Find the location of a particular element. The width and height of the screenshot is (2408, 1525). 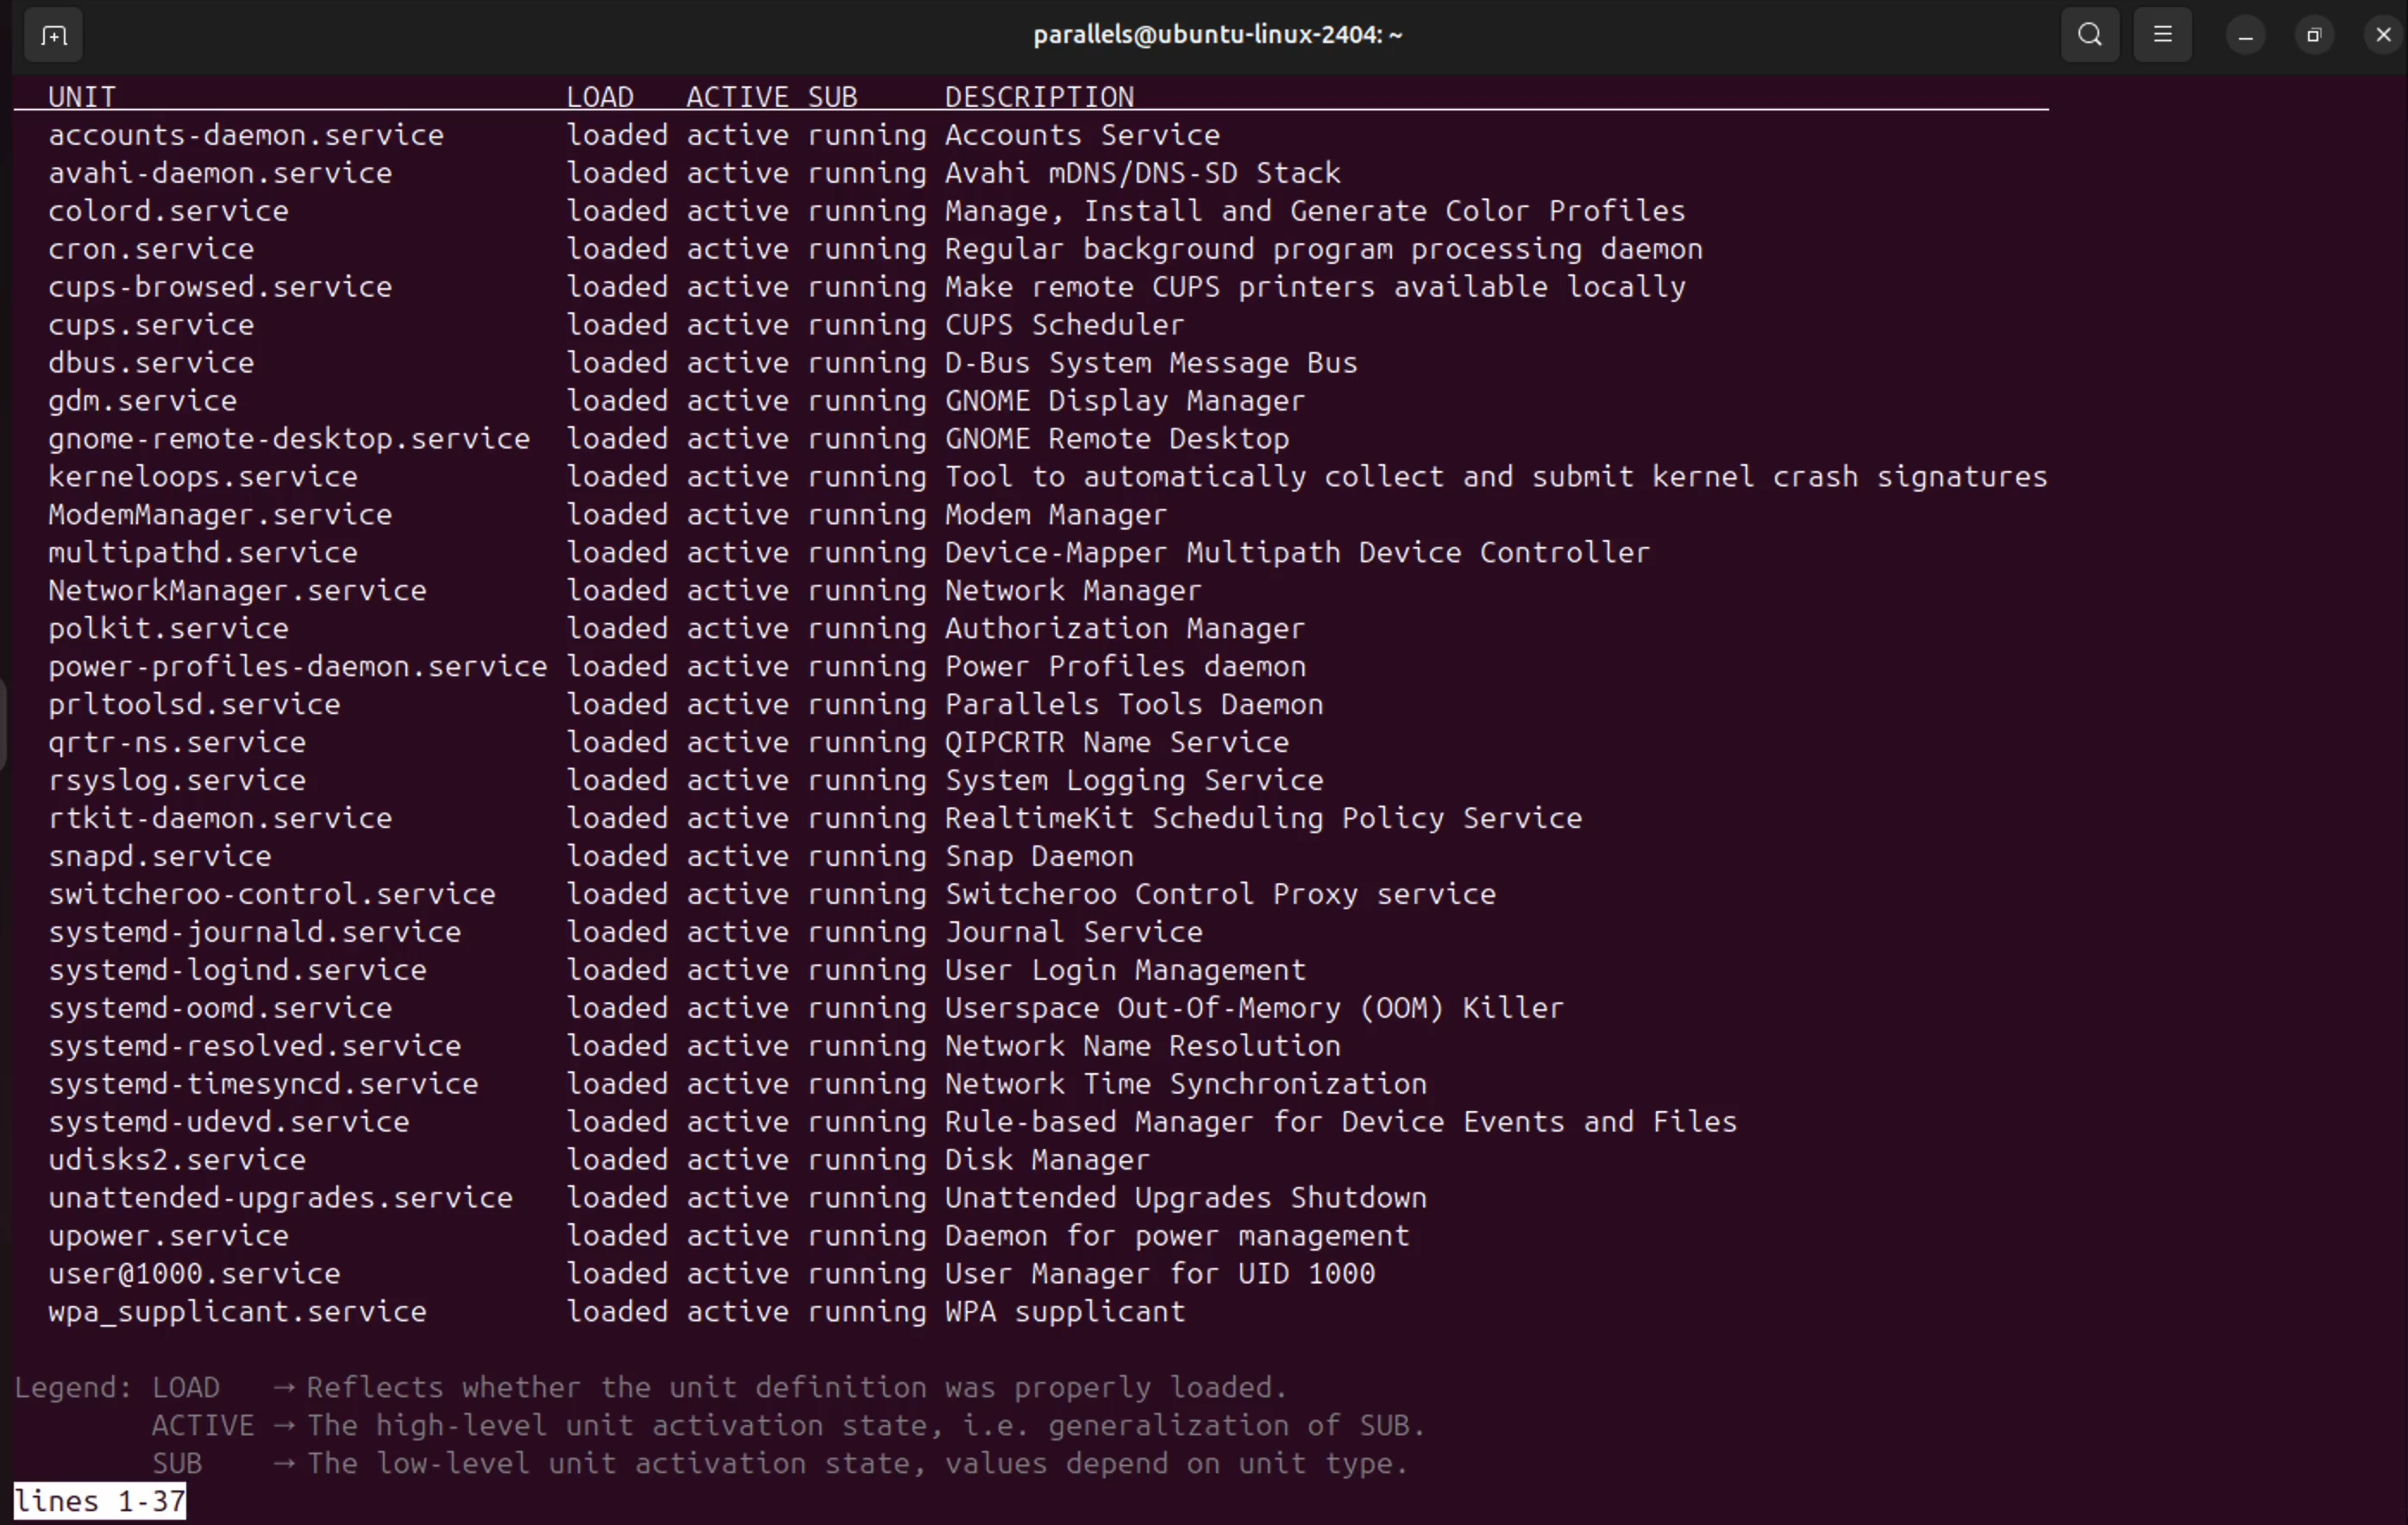

modem manager service is located at coordinates (246, 521).